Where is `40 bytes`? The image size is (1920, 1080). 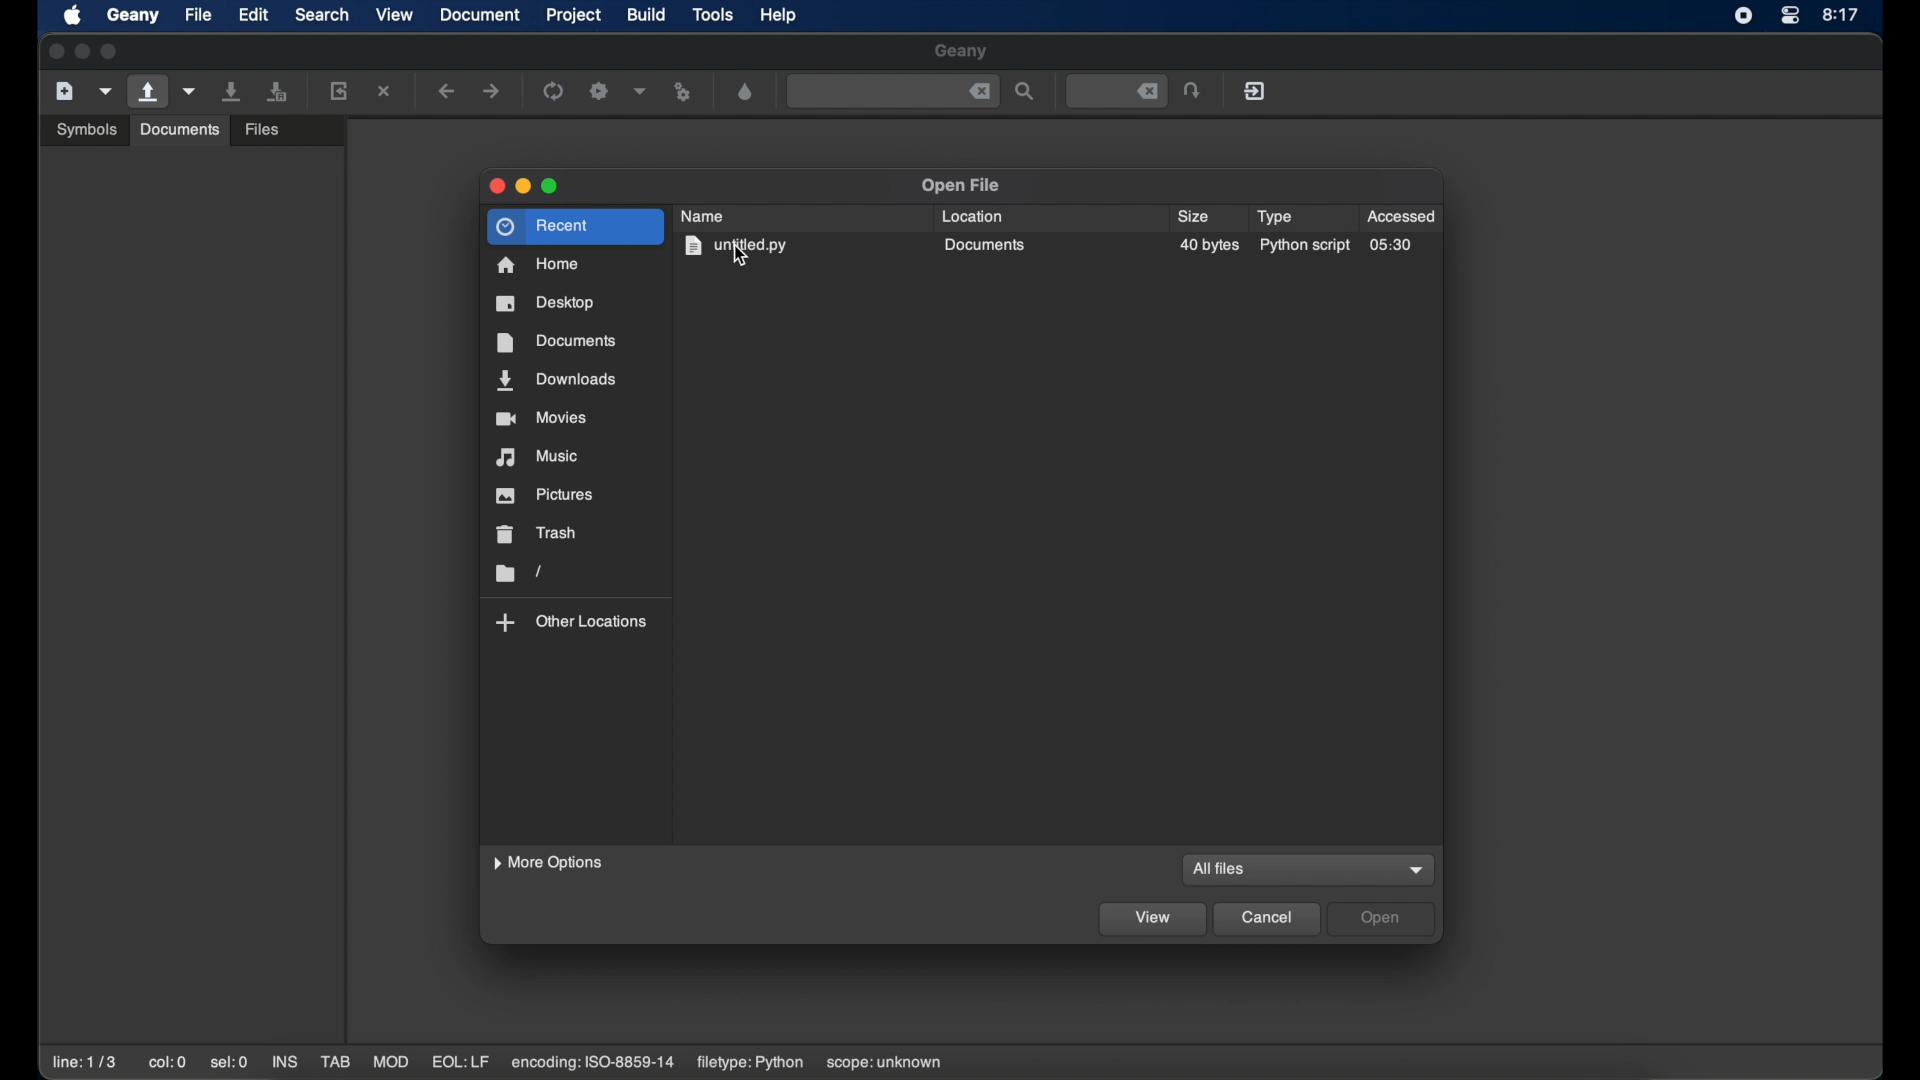 40 bytes is located at coordinates (1210, 246).